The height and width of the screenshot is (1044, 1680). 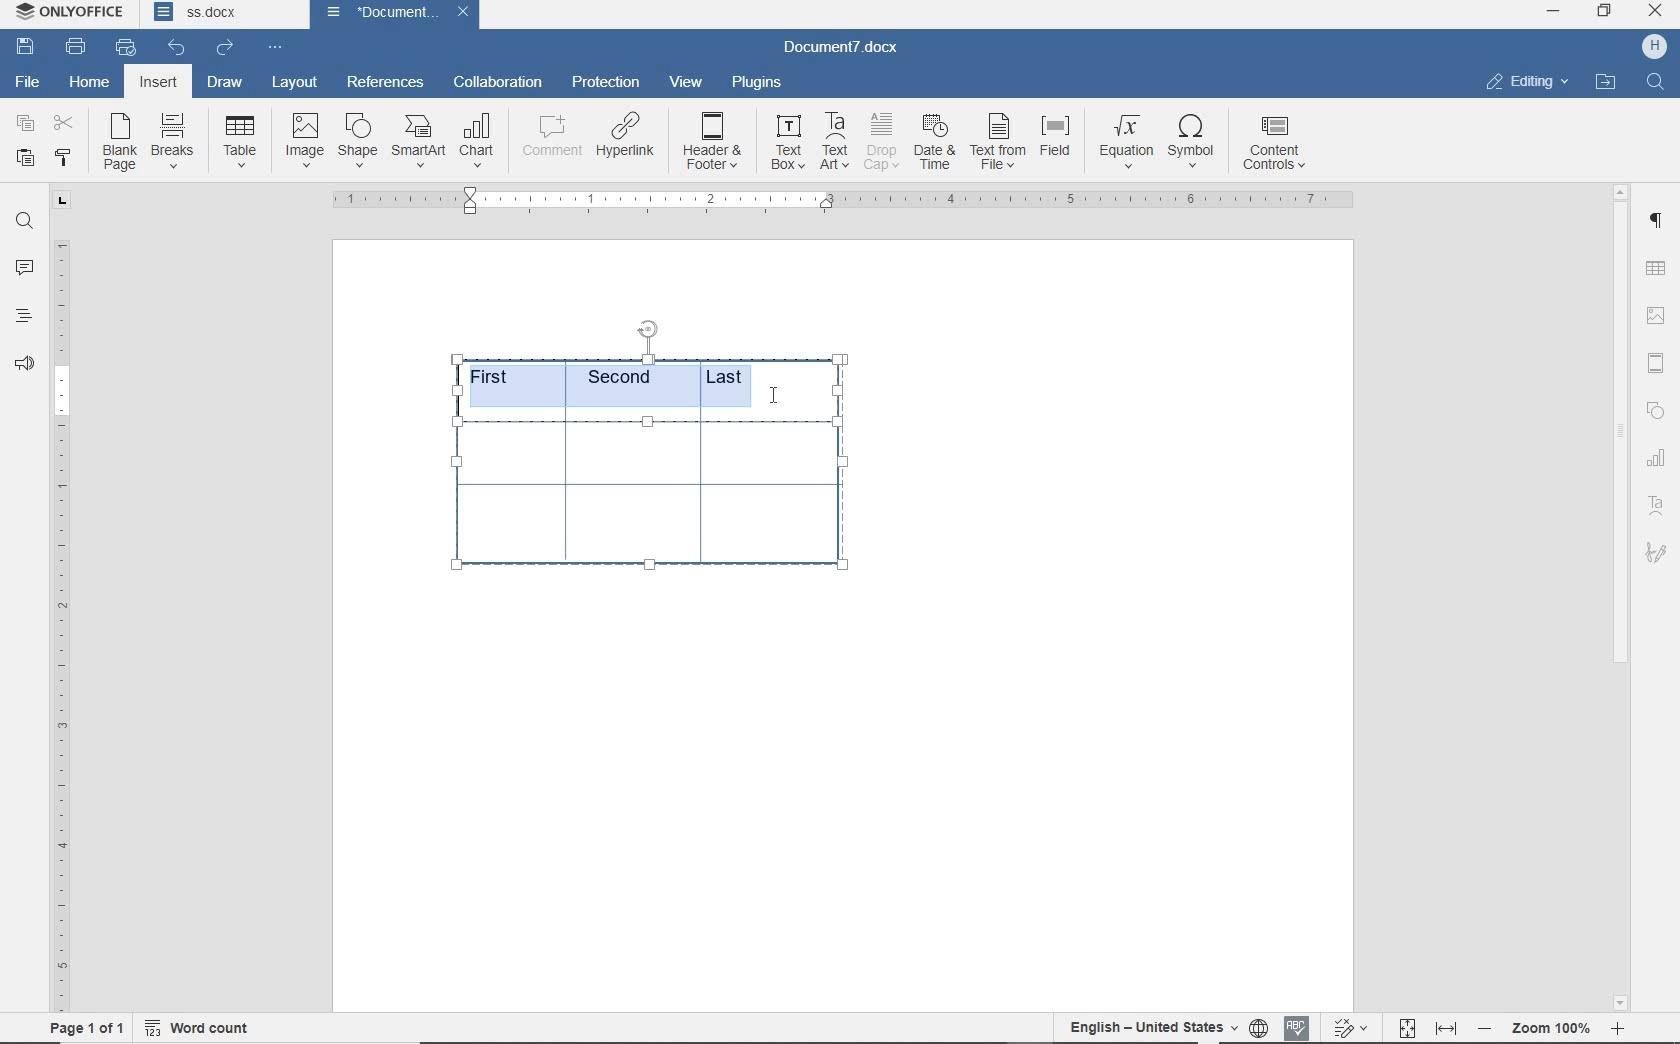 I want to click on fit to width, so click(x=1446, y=1025).